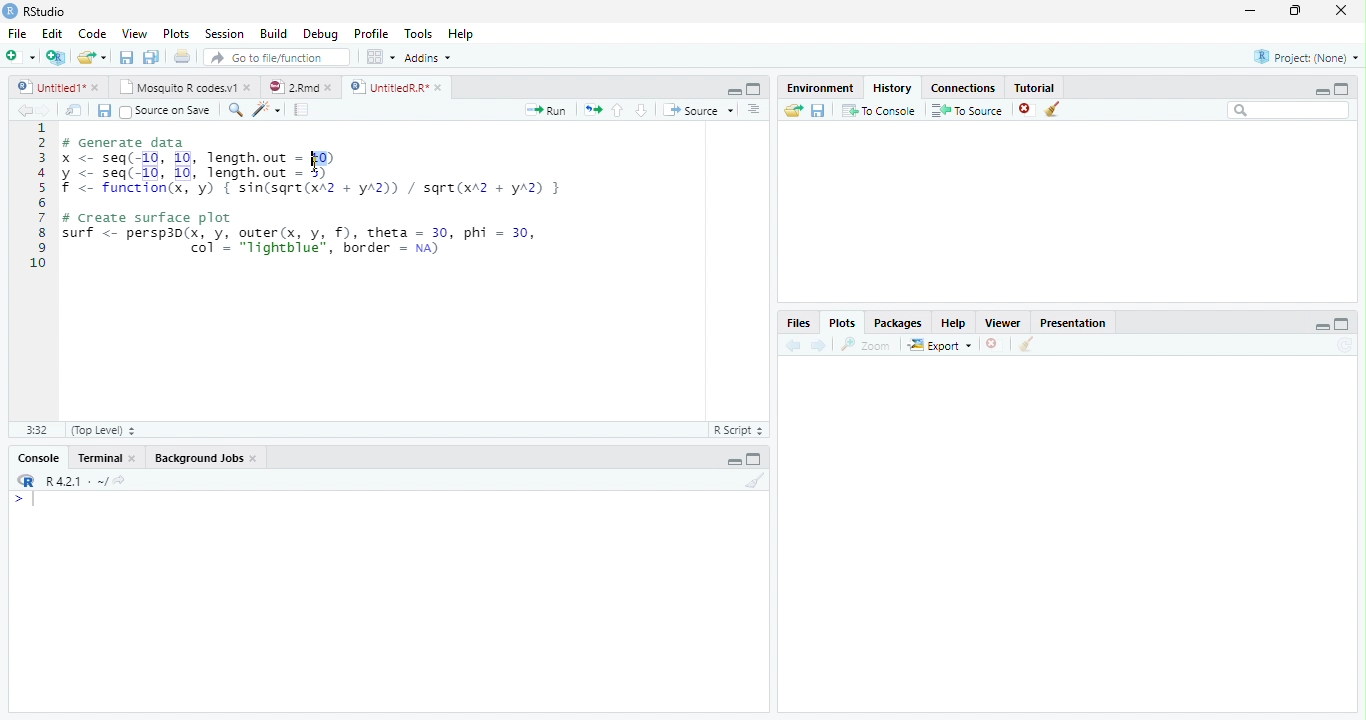 This screenshot has height=720, width=1366. What do you see at coordinates (91, 33) in the screenshot?
I see `Code` at bounding box center [91, 33].